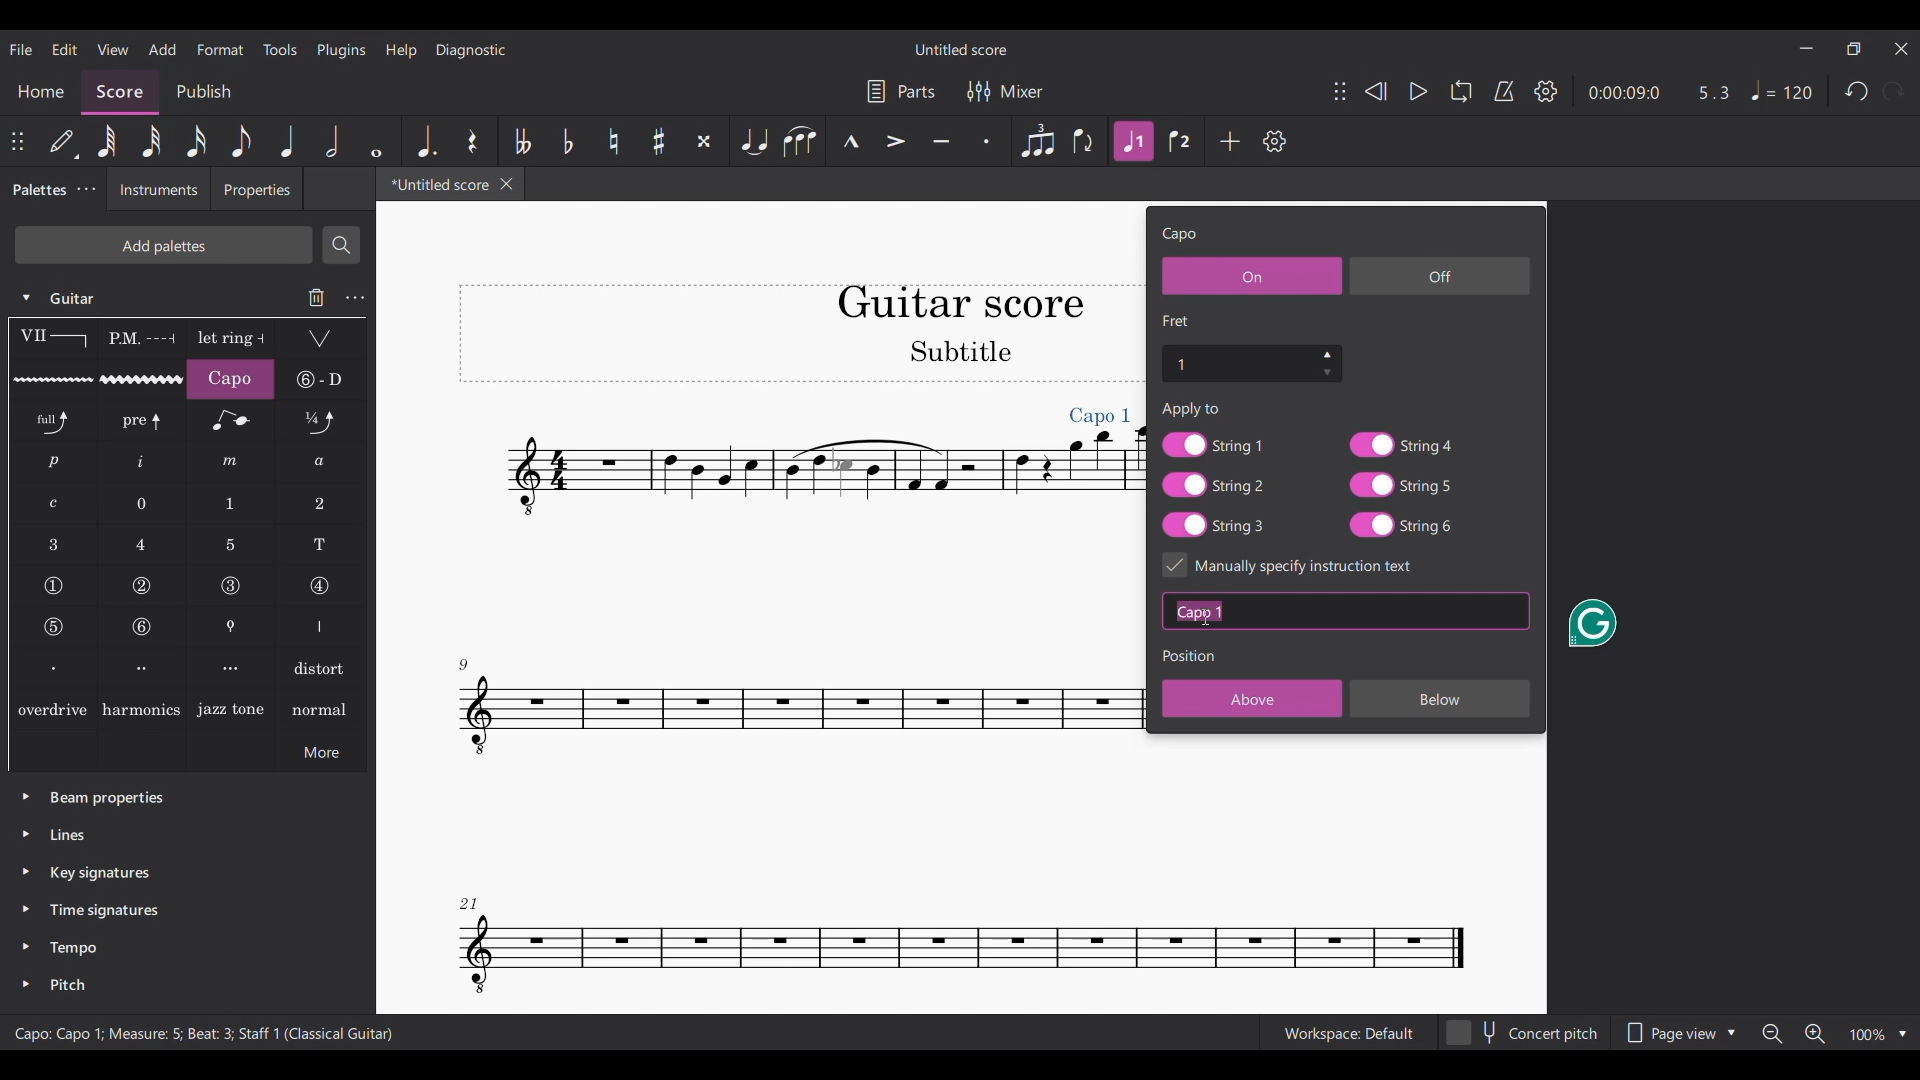  What do you see at coordinates (1401, 485) in the screenshot?
I see `String 5 toggle` at bounding box center [1401, 485].